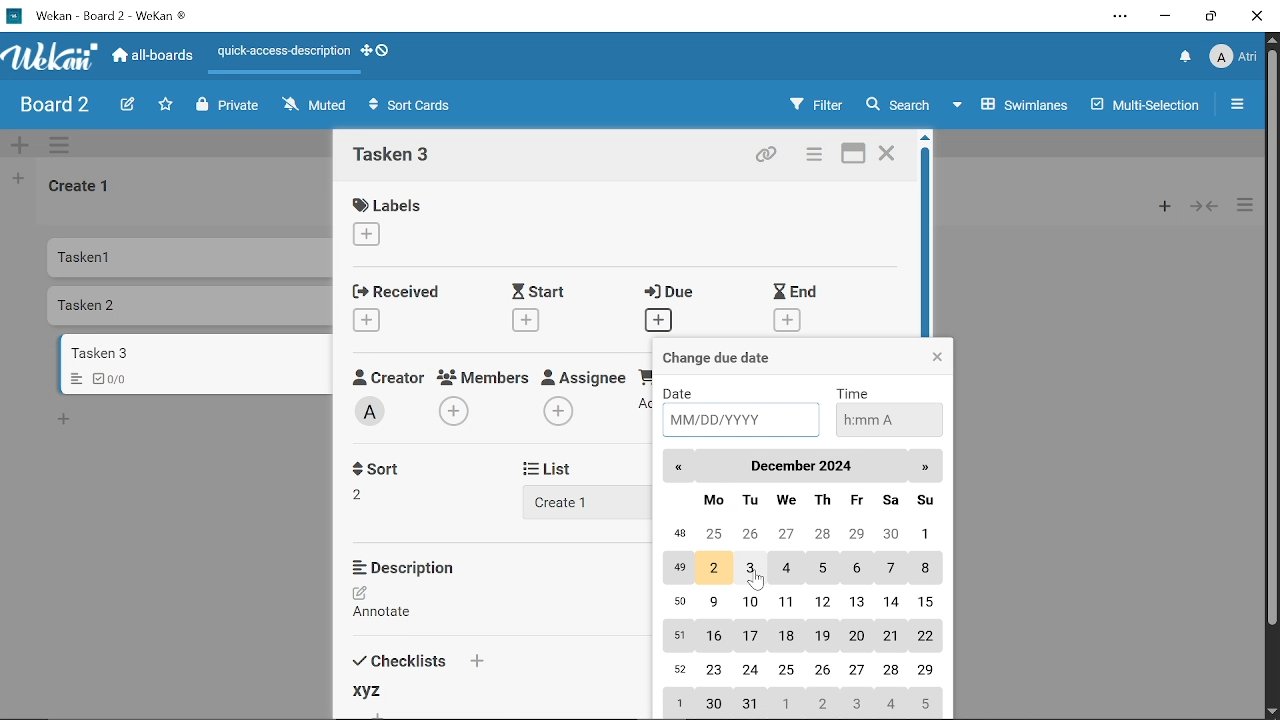  I want to click on Change due date, so click(735, 357).